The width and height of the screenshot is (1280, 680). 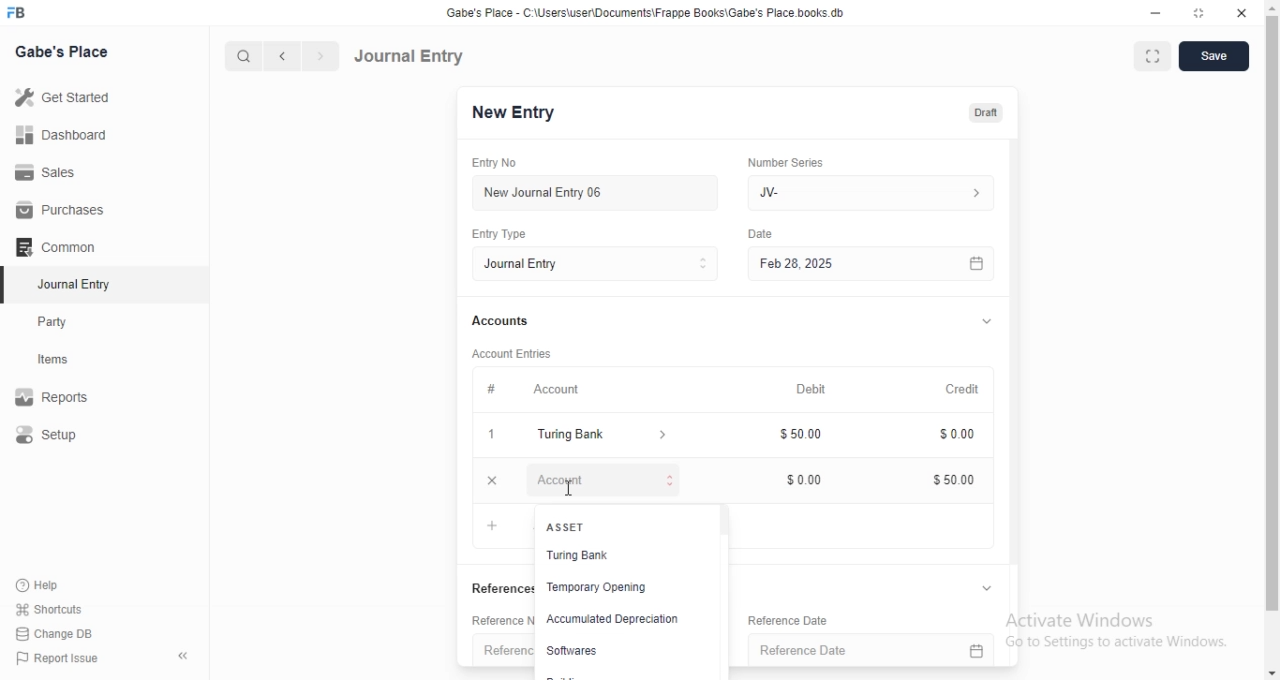 I want to click on $50.00, so click(x=816, y=432).